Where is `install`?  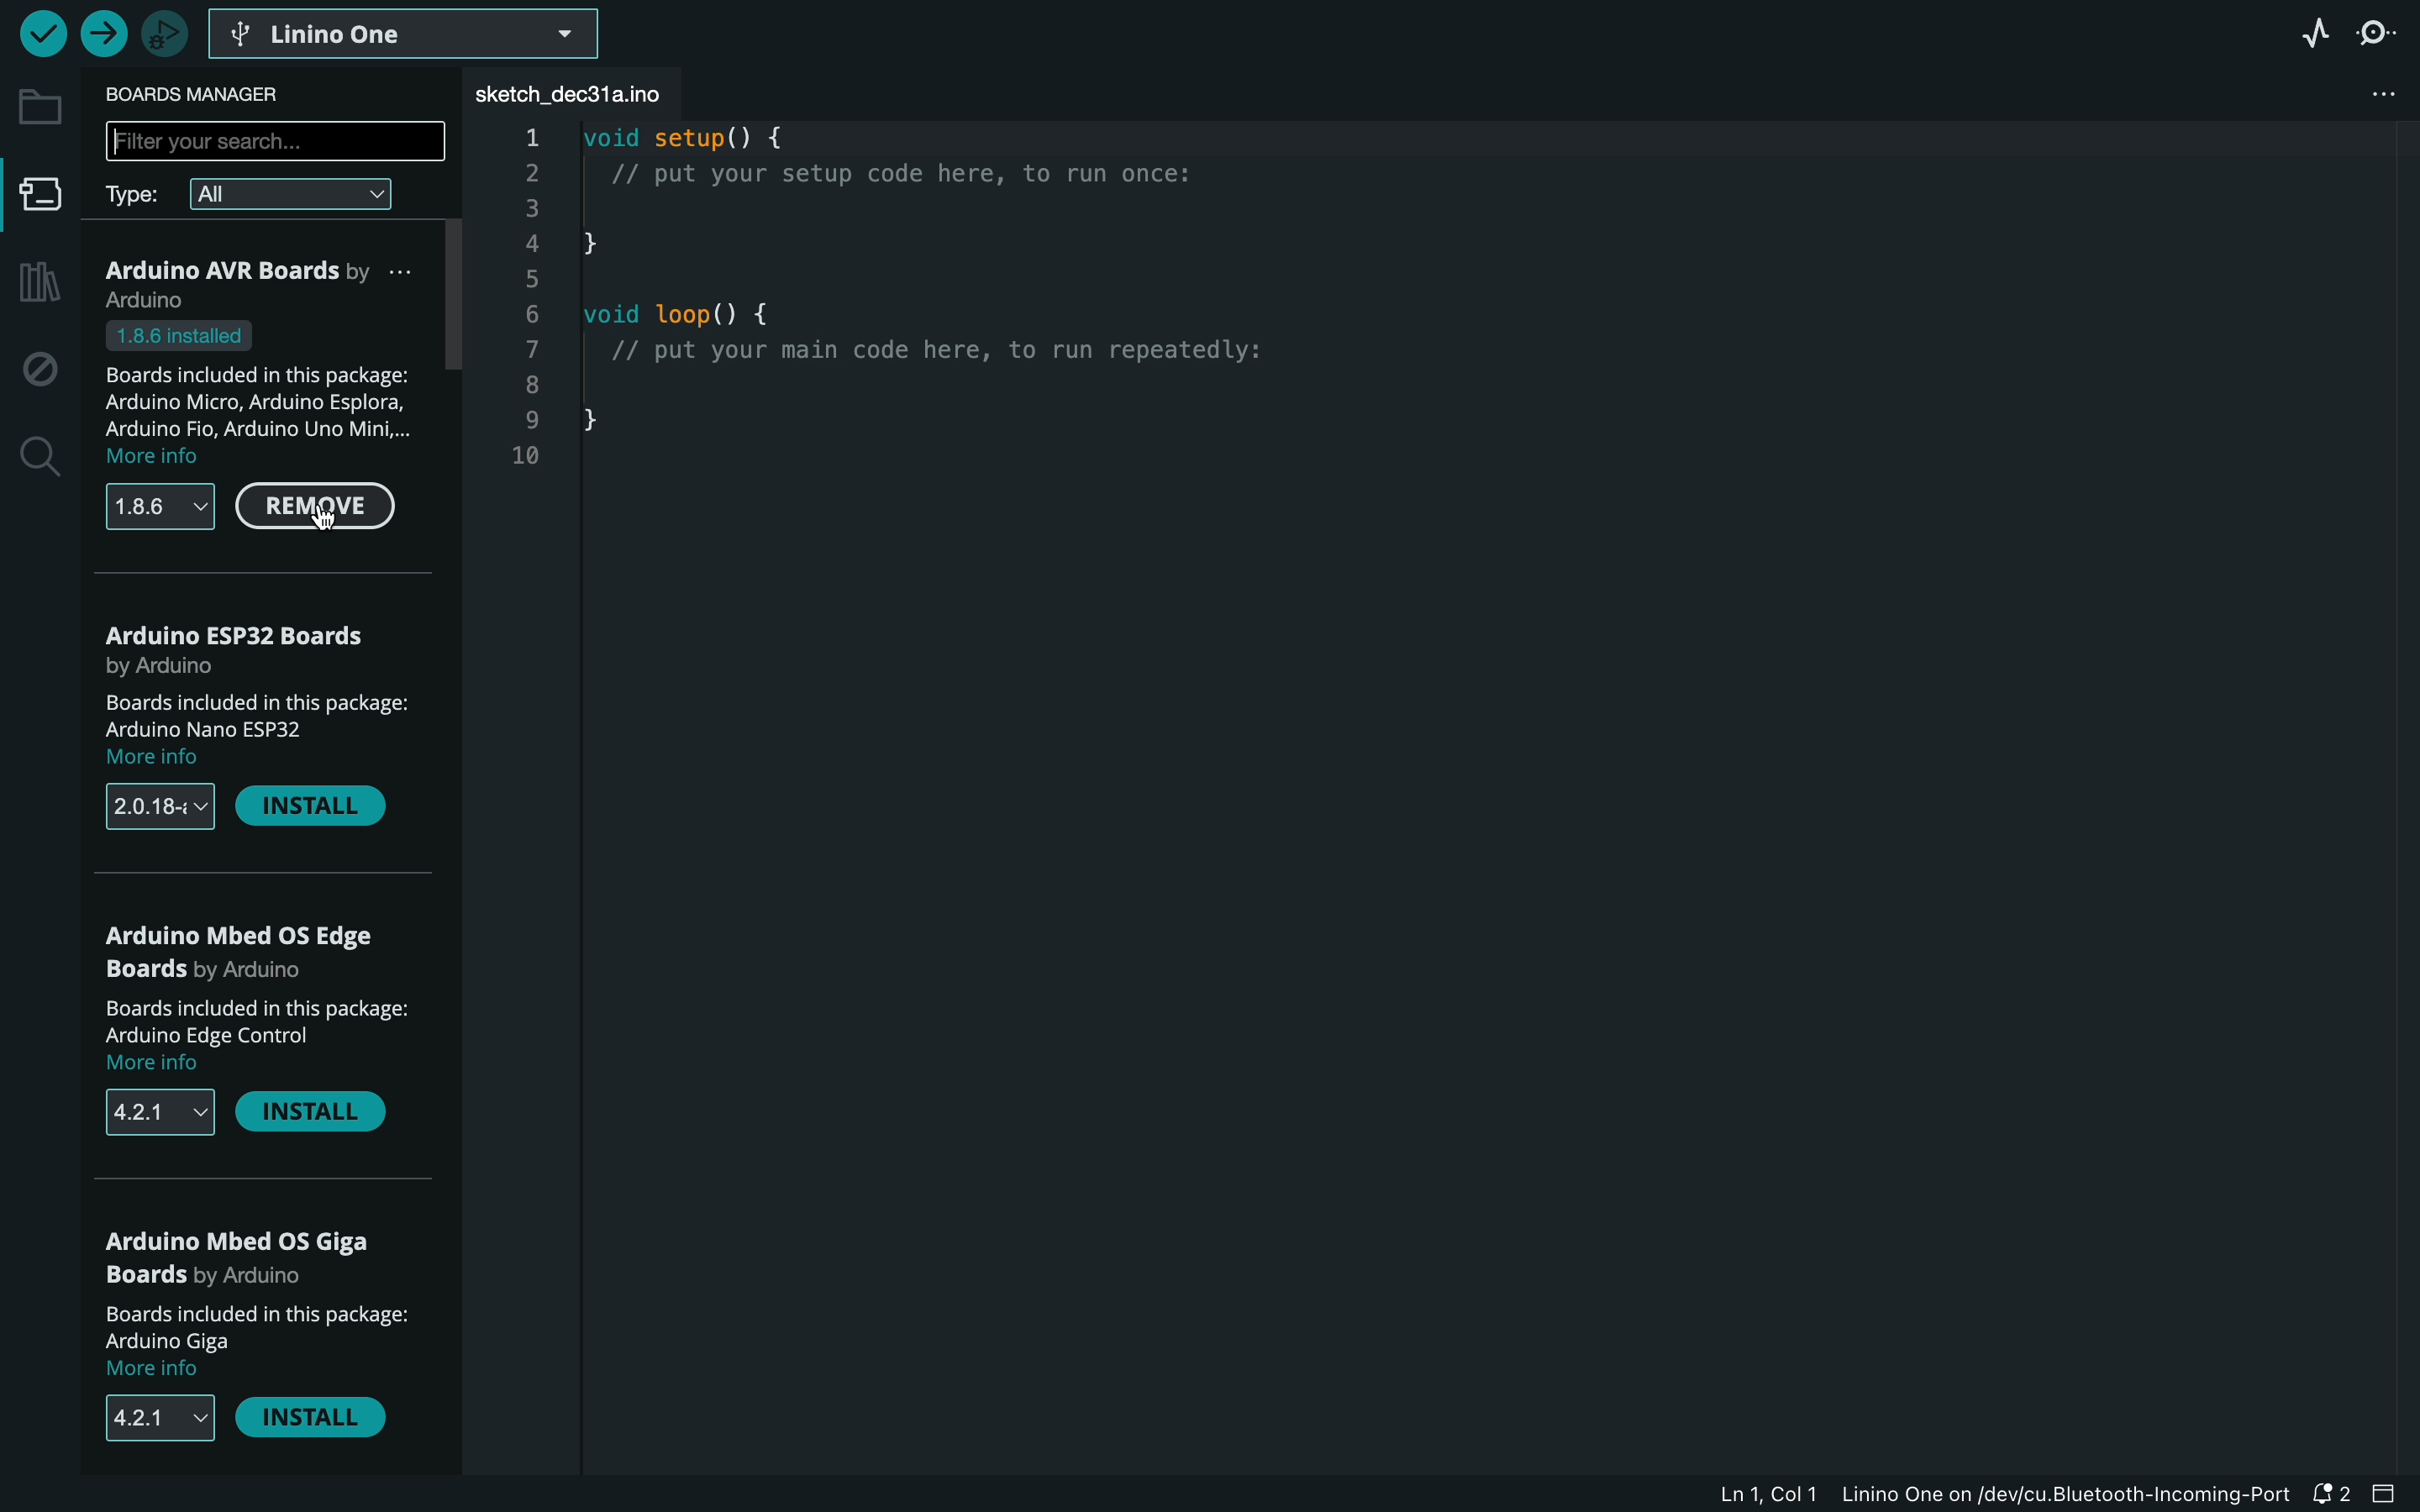 install is located at coordinates (315, 812).